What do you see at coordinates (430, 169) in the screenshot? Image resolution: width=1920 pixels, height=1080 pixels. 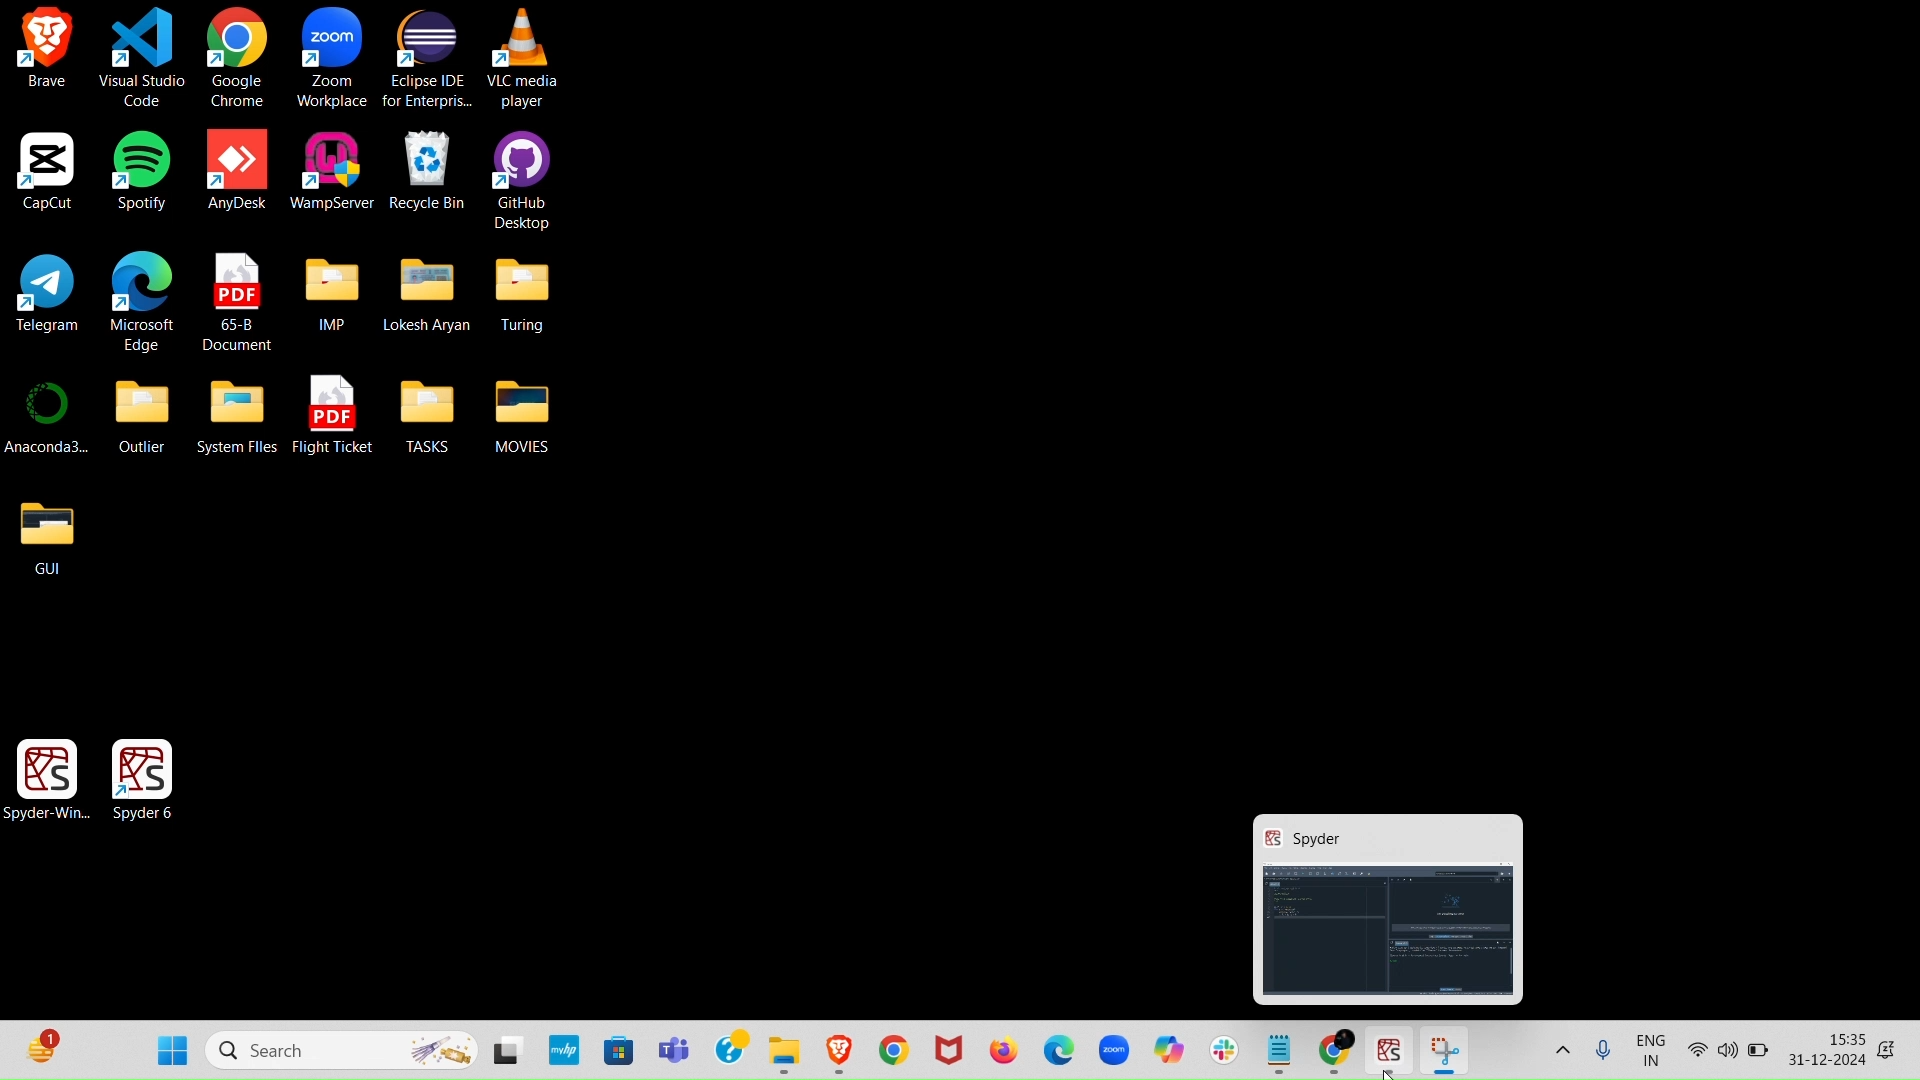 I see `Recycle Bin` at bounding box center [430, 169].